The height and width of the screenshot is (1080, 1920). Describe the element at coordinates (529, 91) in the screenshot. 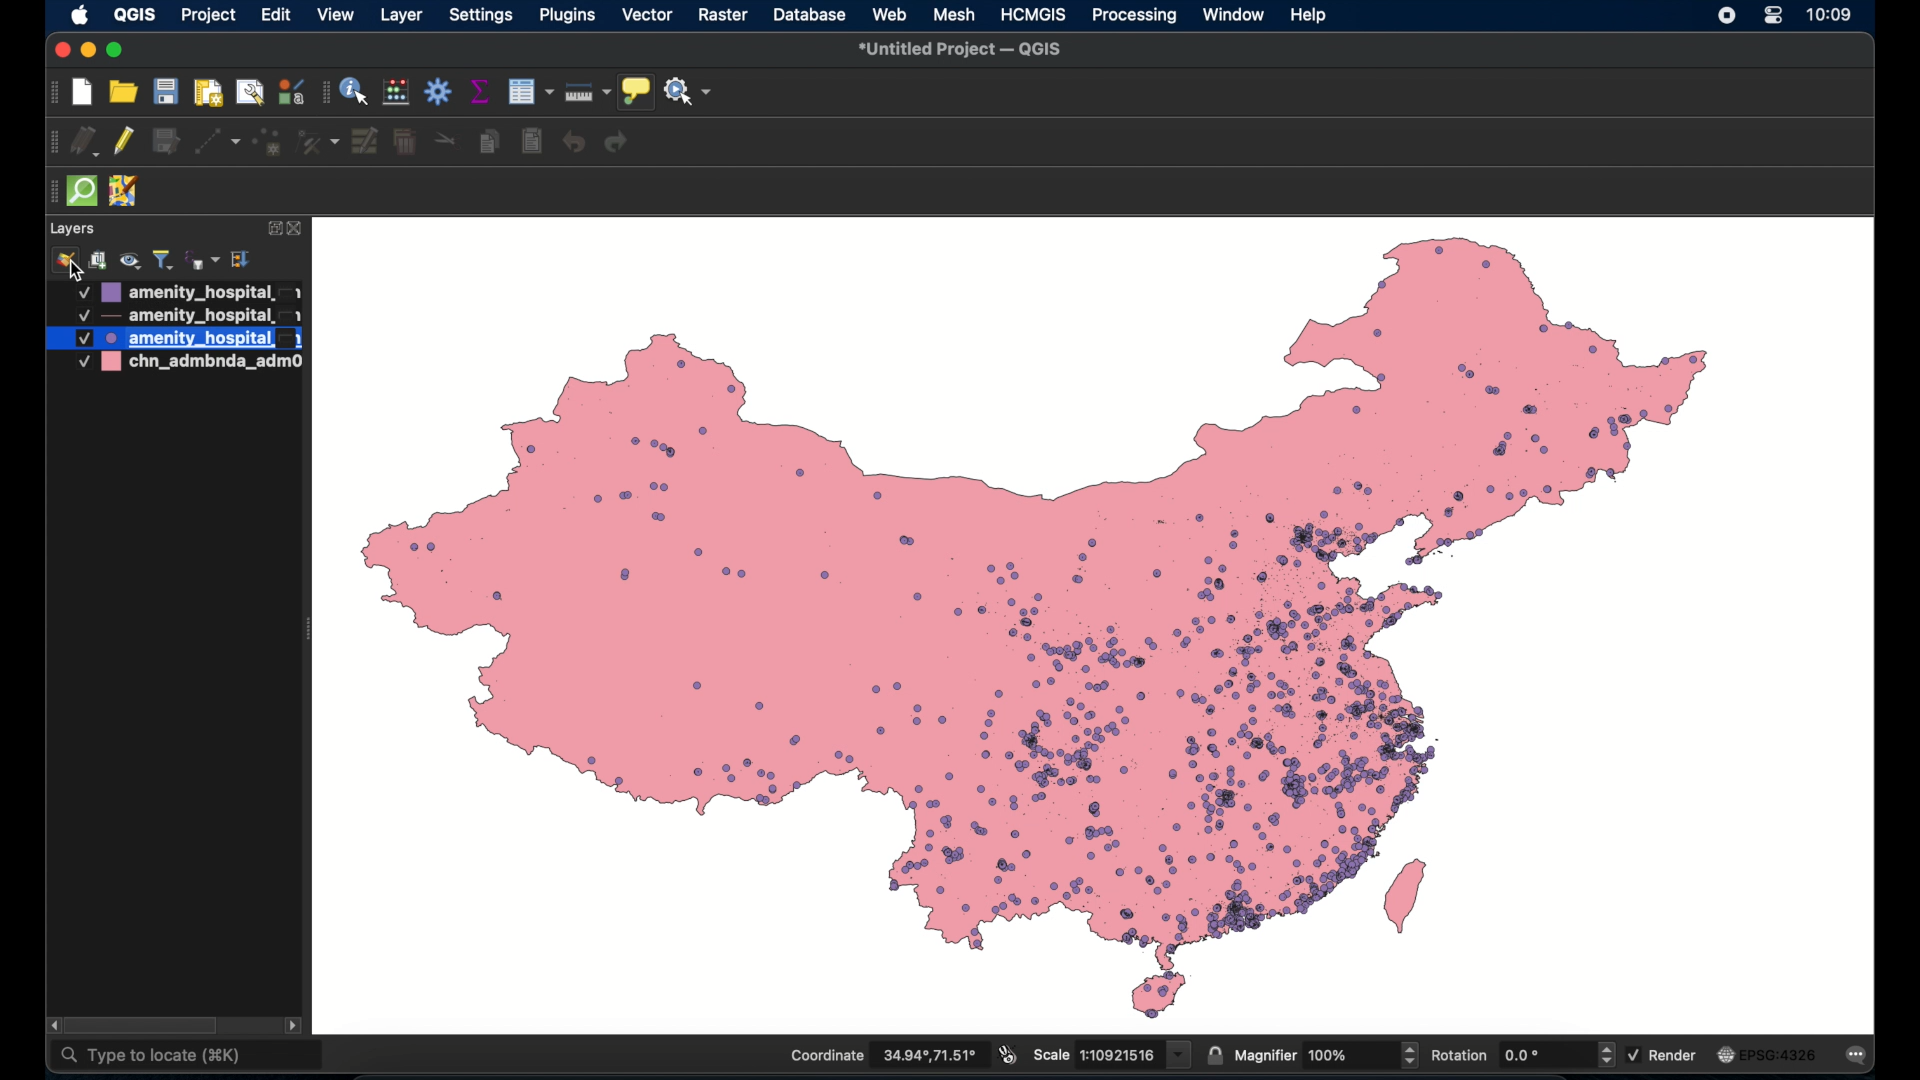

I see `open attribute table` at that location.